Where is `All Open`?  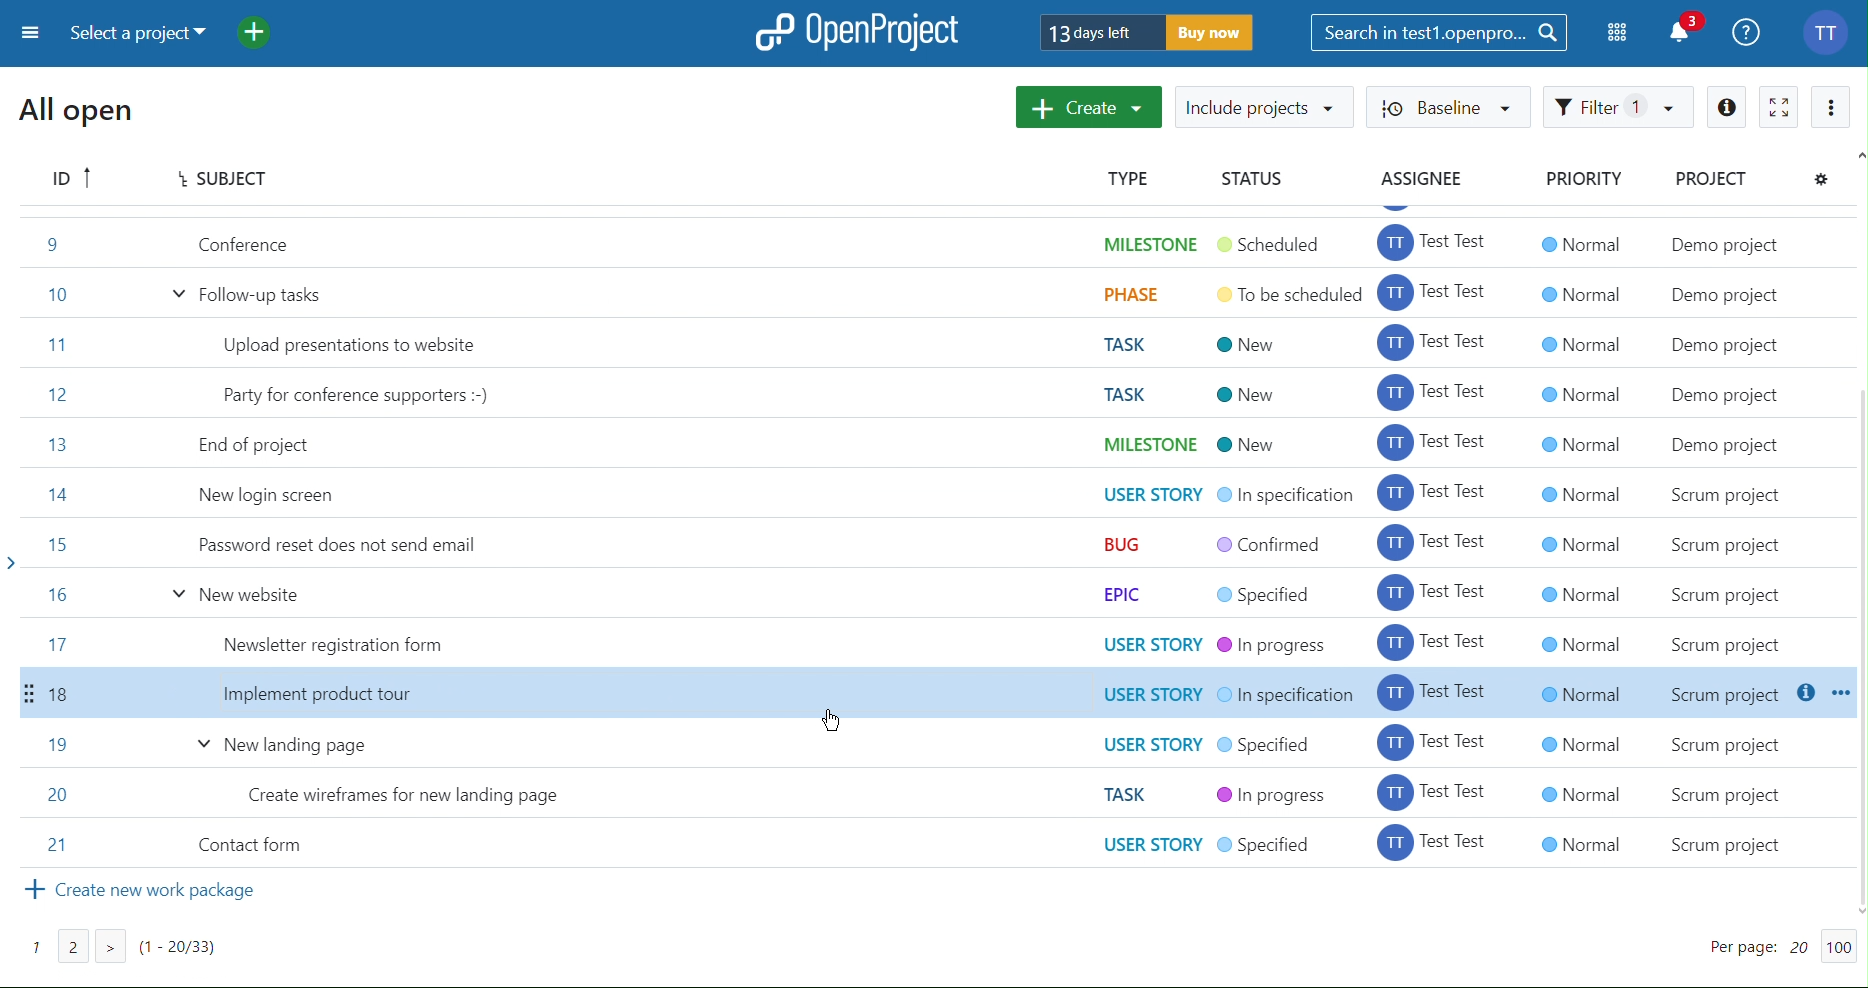
All Open is located at coordinates (82, 114).